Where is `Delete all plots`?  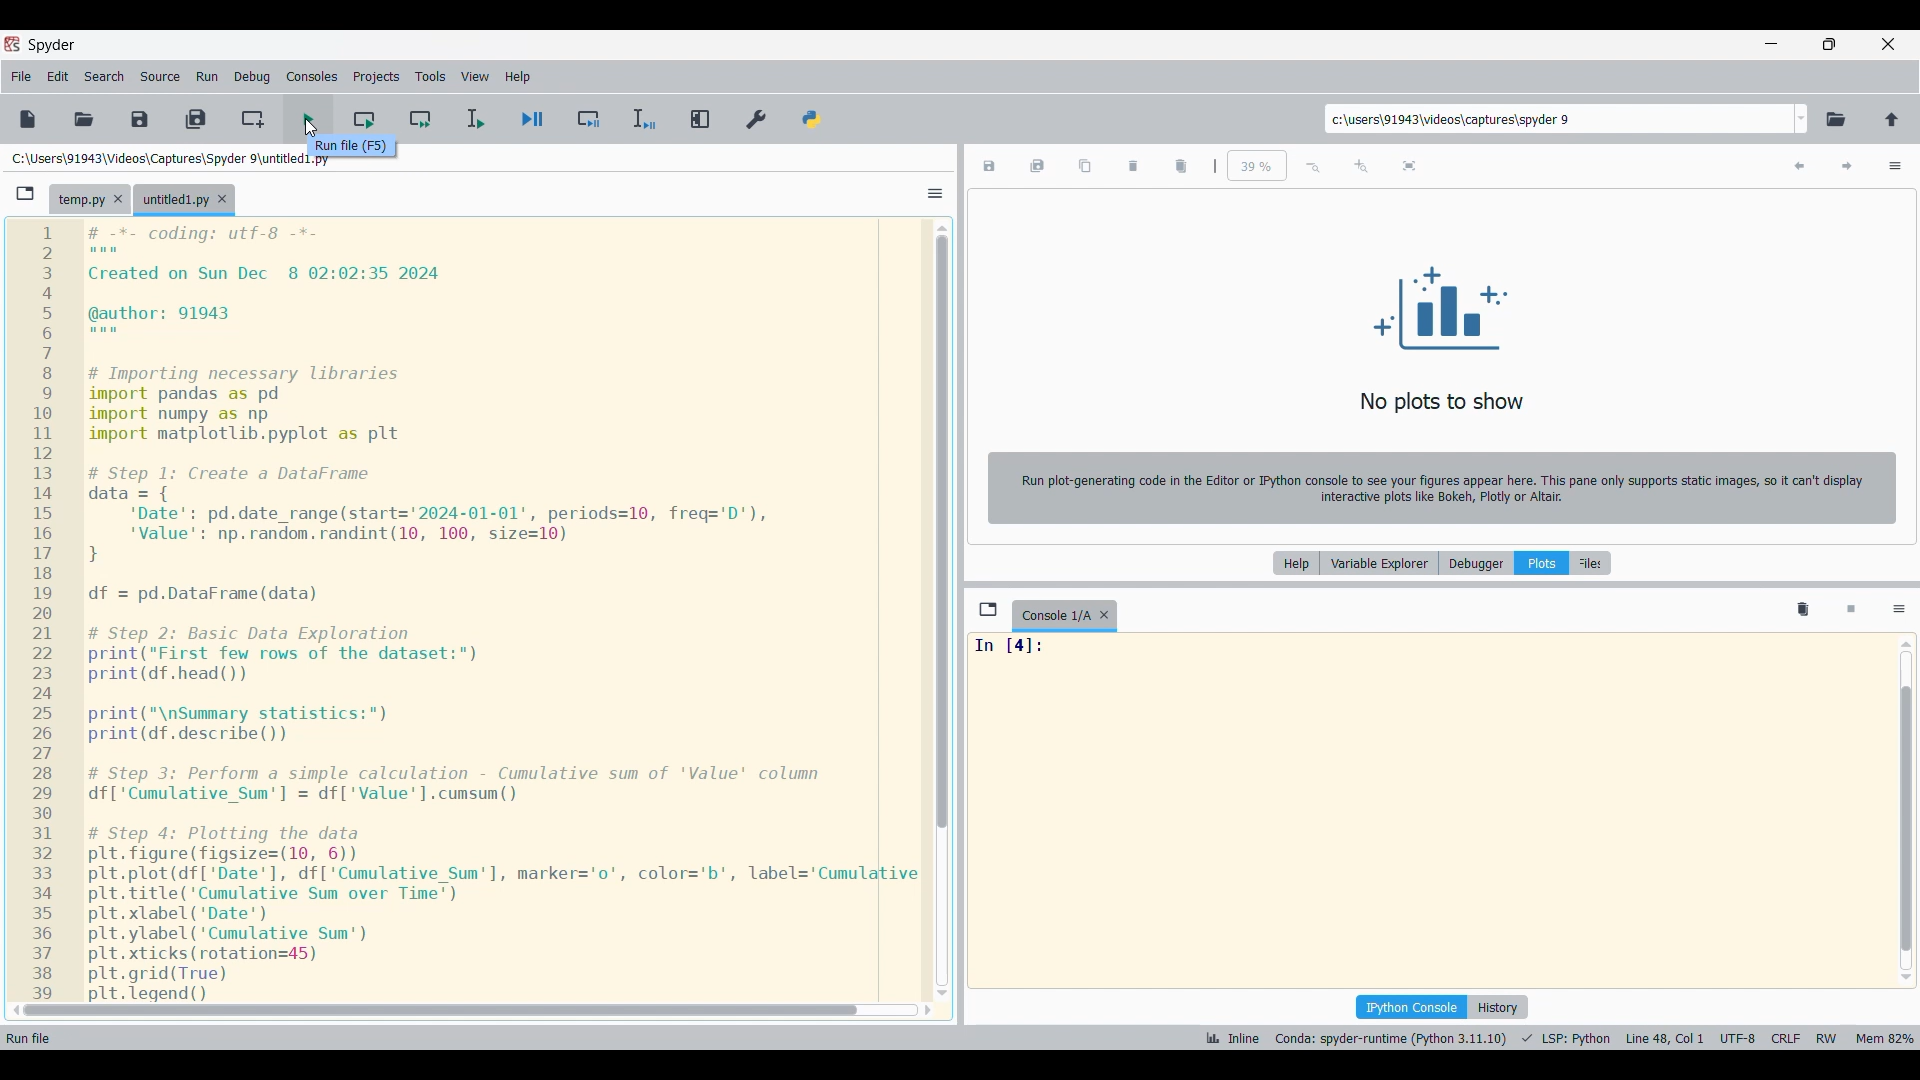 Delete all plots is located at coordinates (1182, 166).